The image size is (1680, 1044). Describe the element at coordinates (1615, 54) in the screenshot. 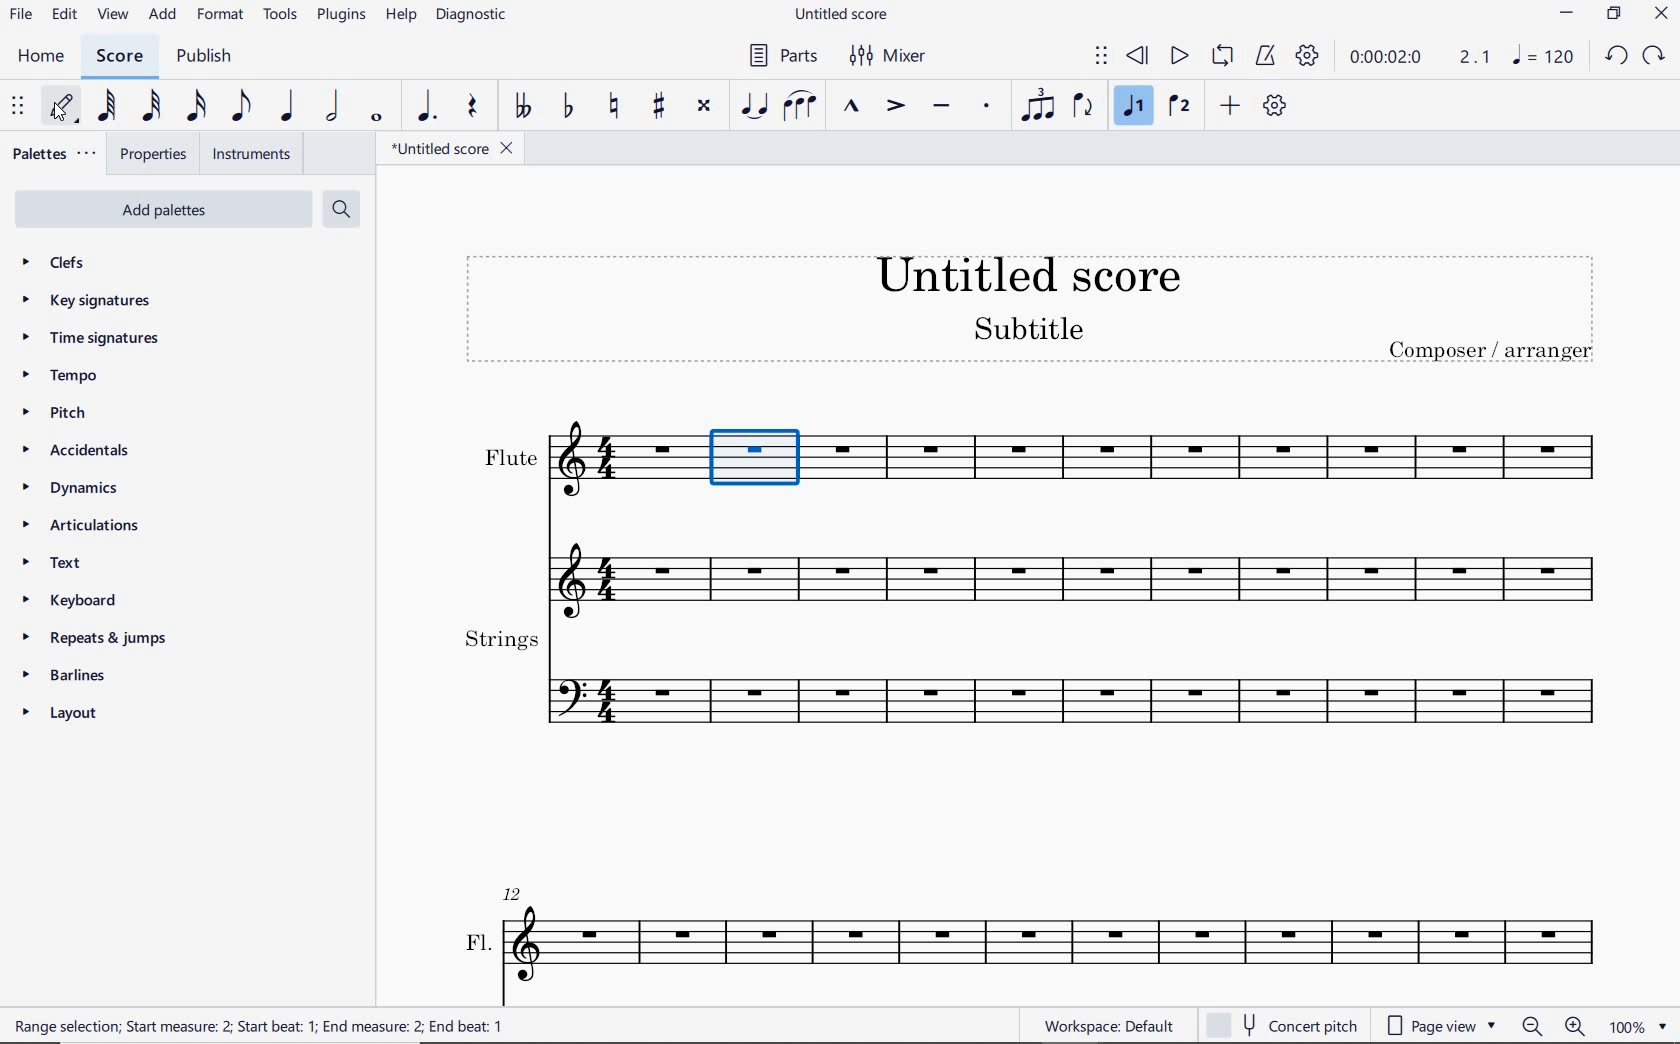

I see `undo` at that location.